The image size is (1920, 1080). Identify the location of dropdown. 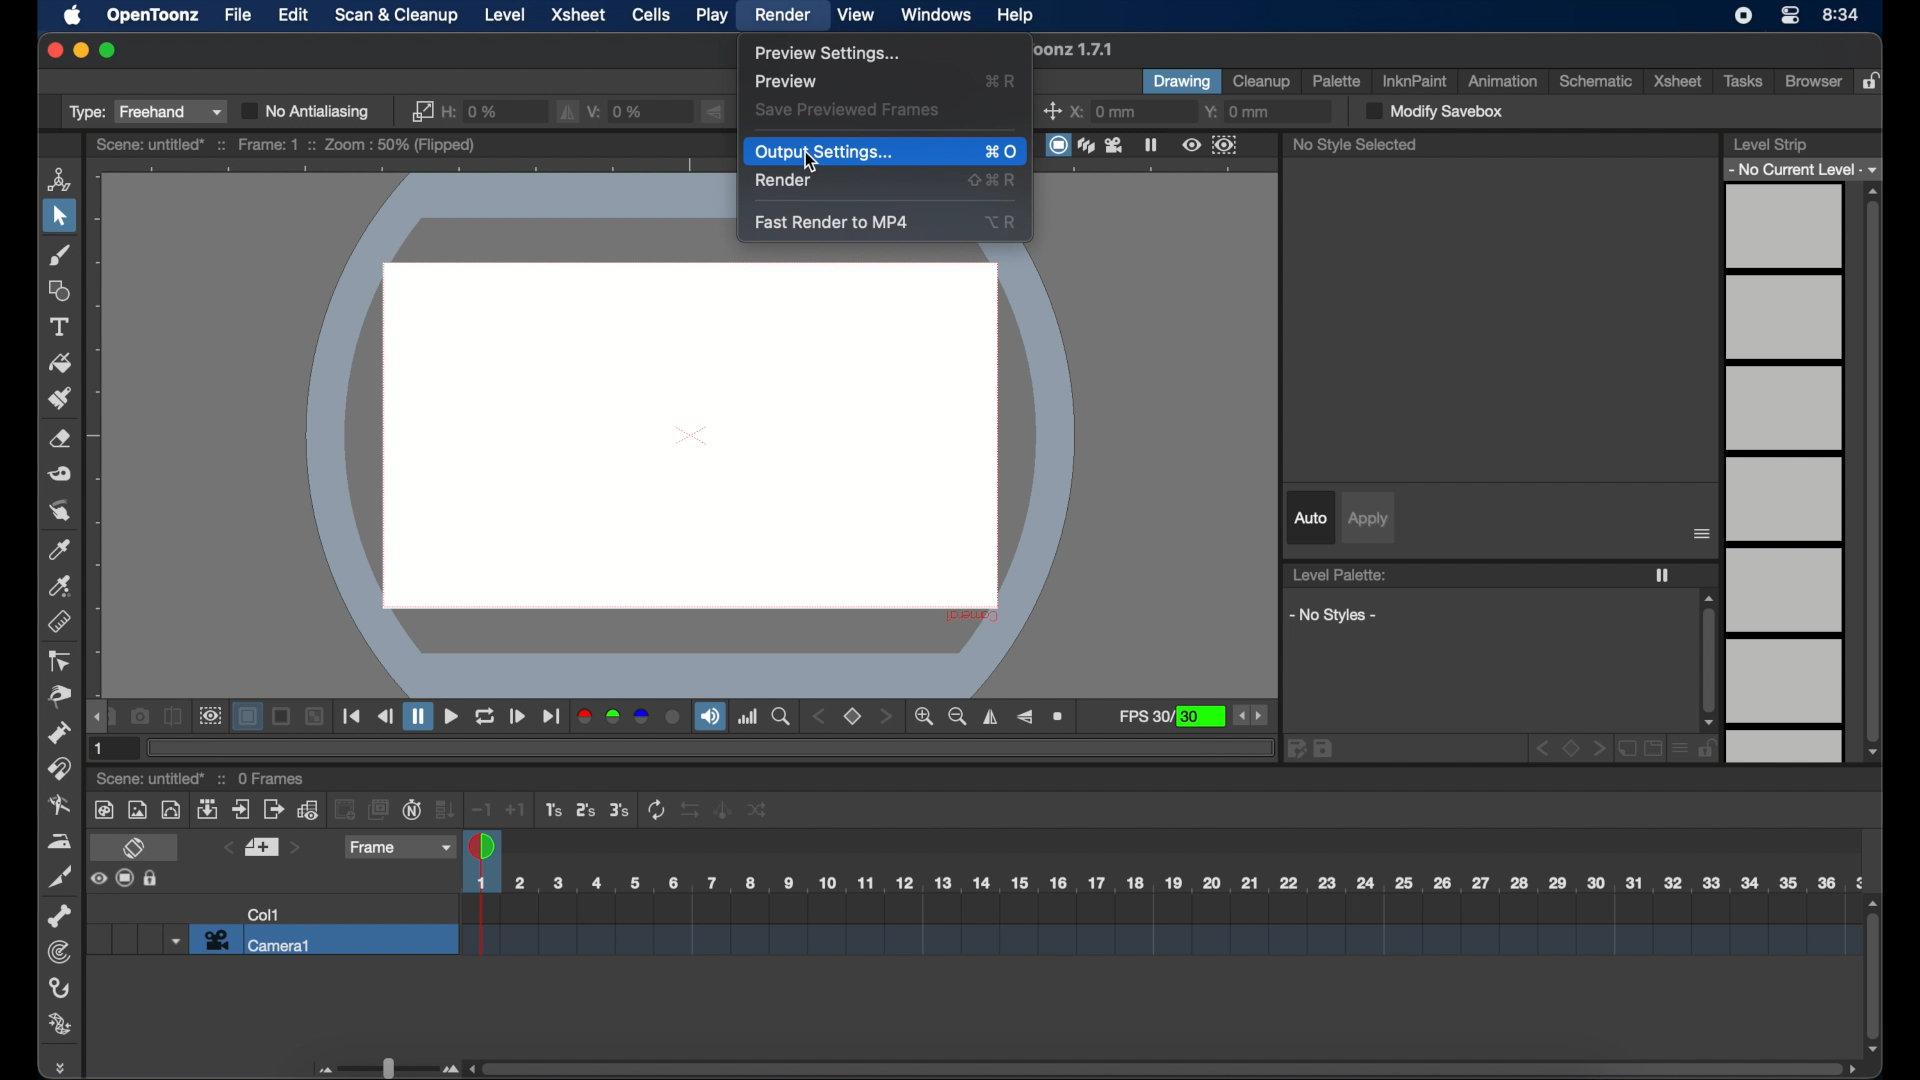
(173, 940).